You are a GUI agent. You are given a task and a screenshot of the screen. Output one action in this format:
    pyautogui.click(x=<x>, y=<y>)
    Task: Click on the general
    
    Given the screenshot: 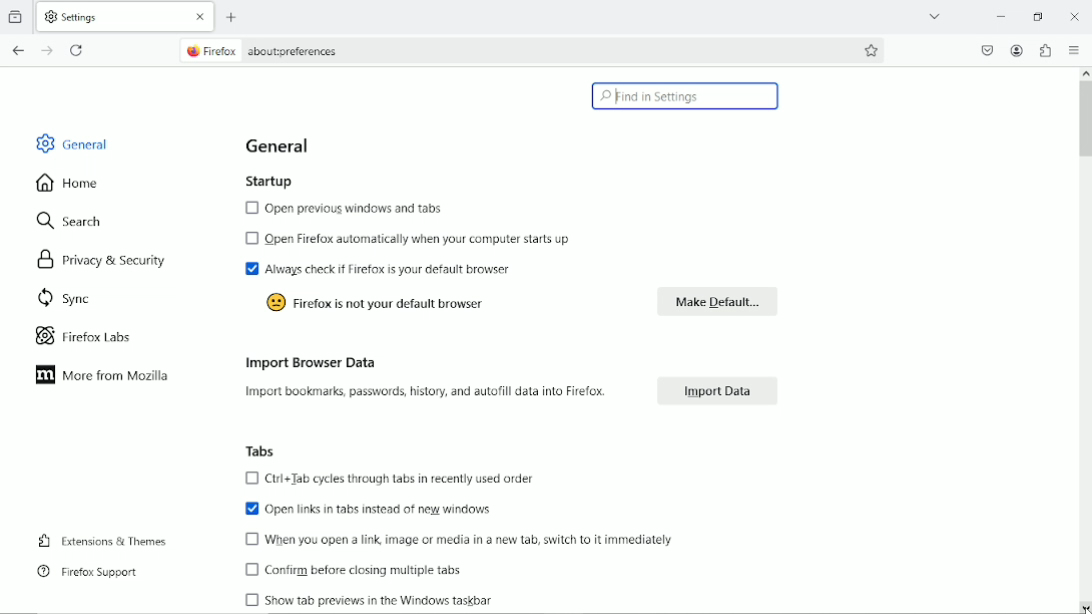 What is the action you would take?
    pyautogui.click(x=70, y=141)
    